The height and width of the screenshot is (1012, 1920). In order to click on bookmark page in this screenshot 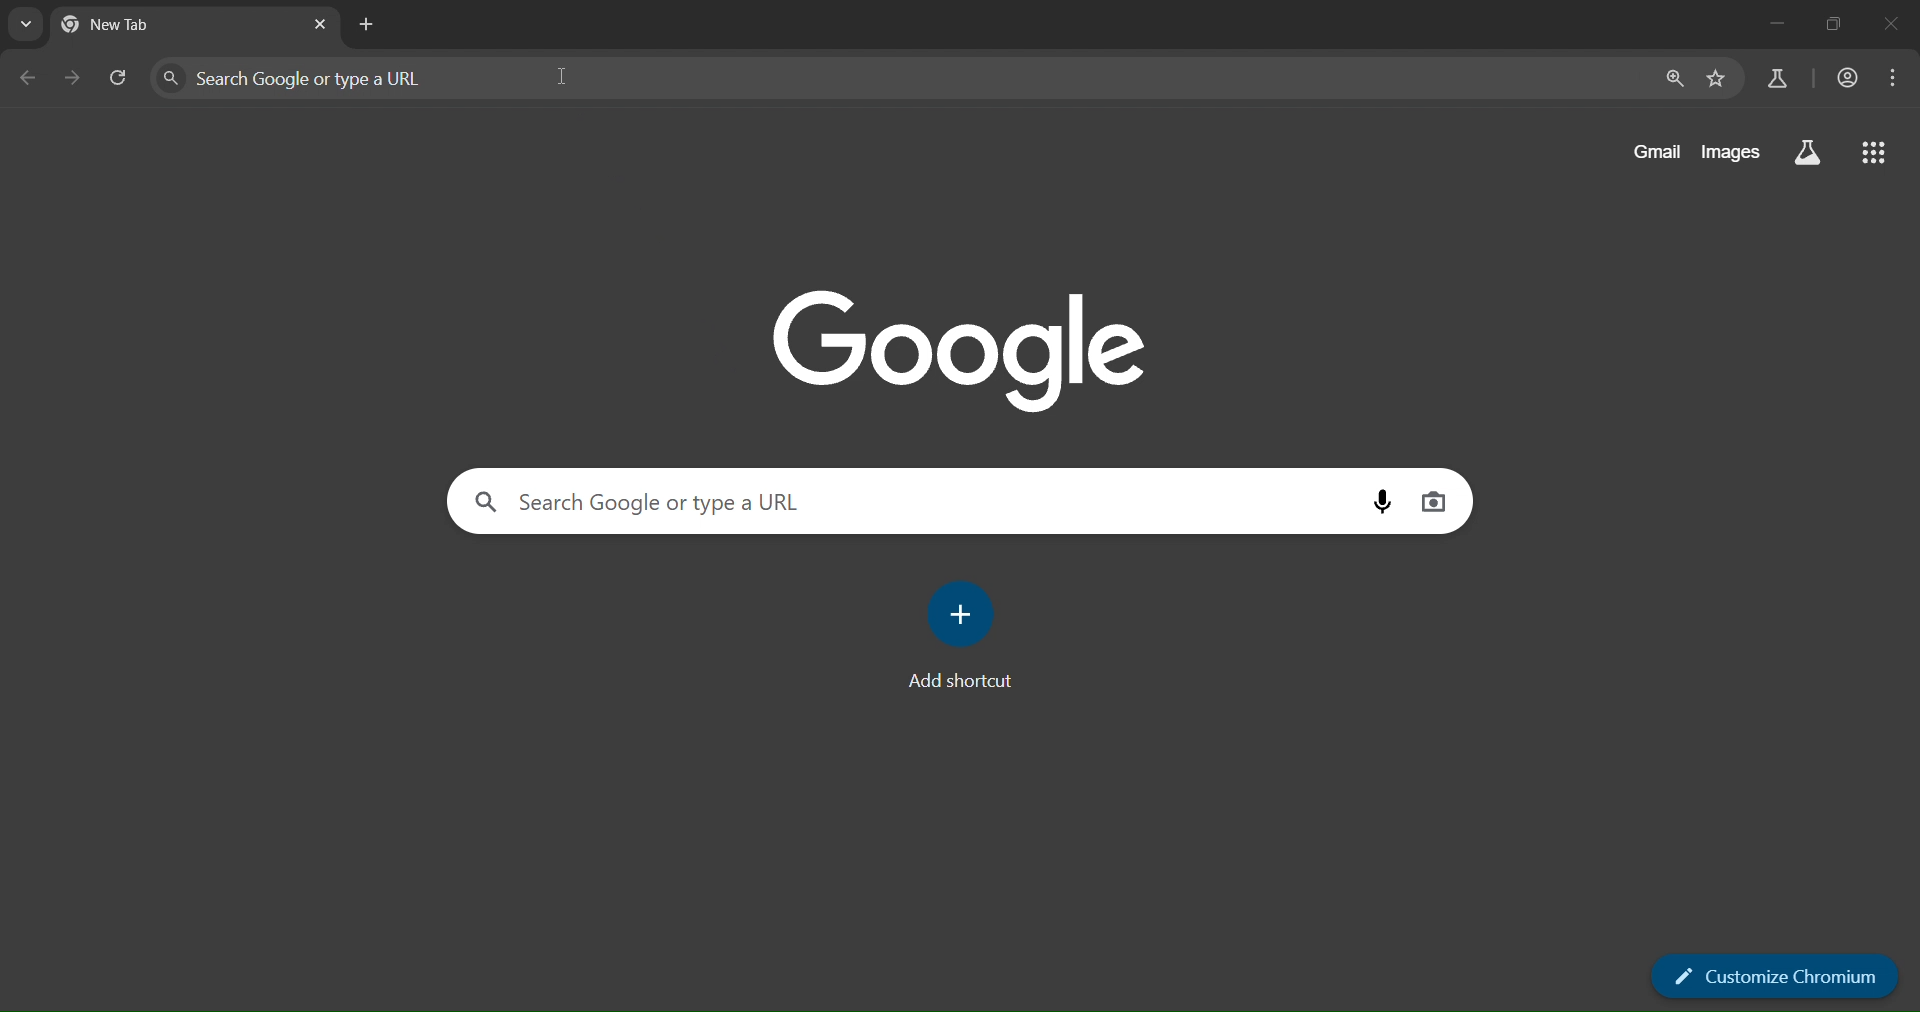, I will do `click(1715, 78)`.